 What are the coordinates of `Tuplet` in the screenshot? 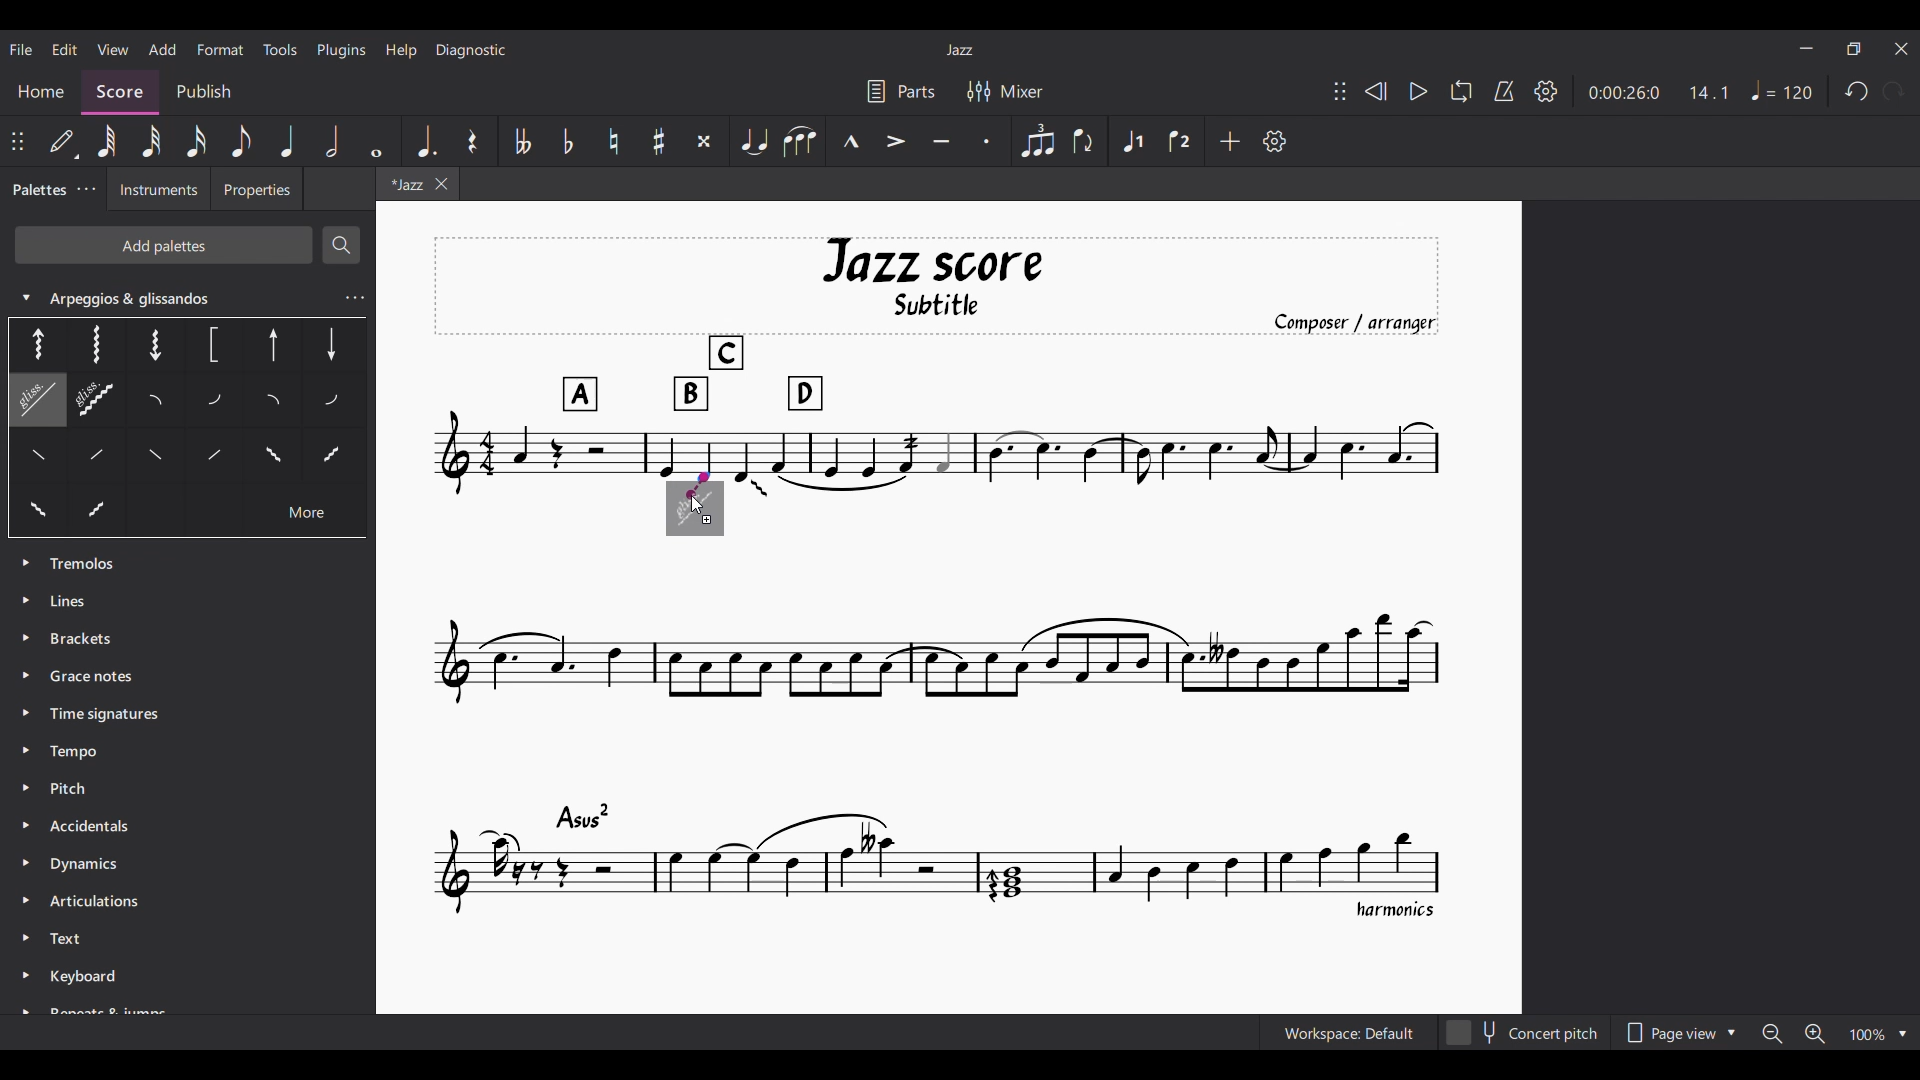 It's located at (1038, 142).